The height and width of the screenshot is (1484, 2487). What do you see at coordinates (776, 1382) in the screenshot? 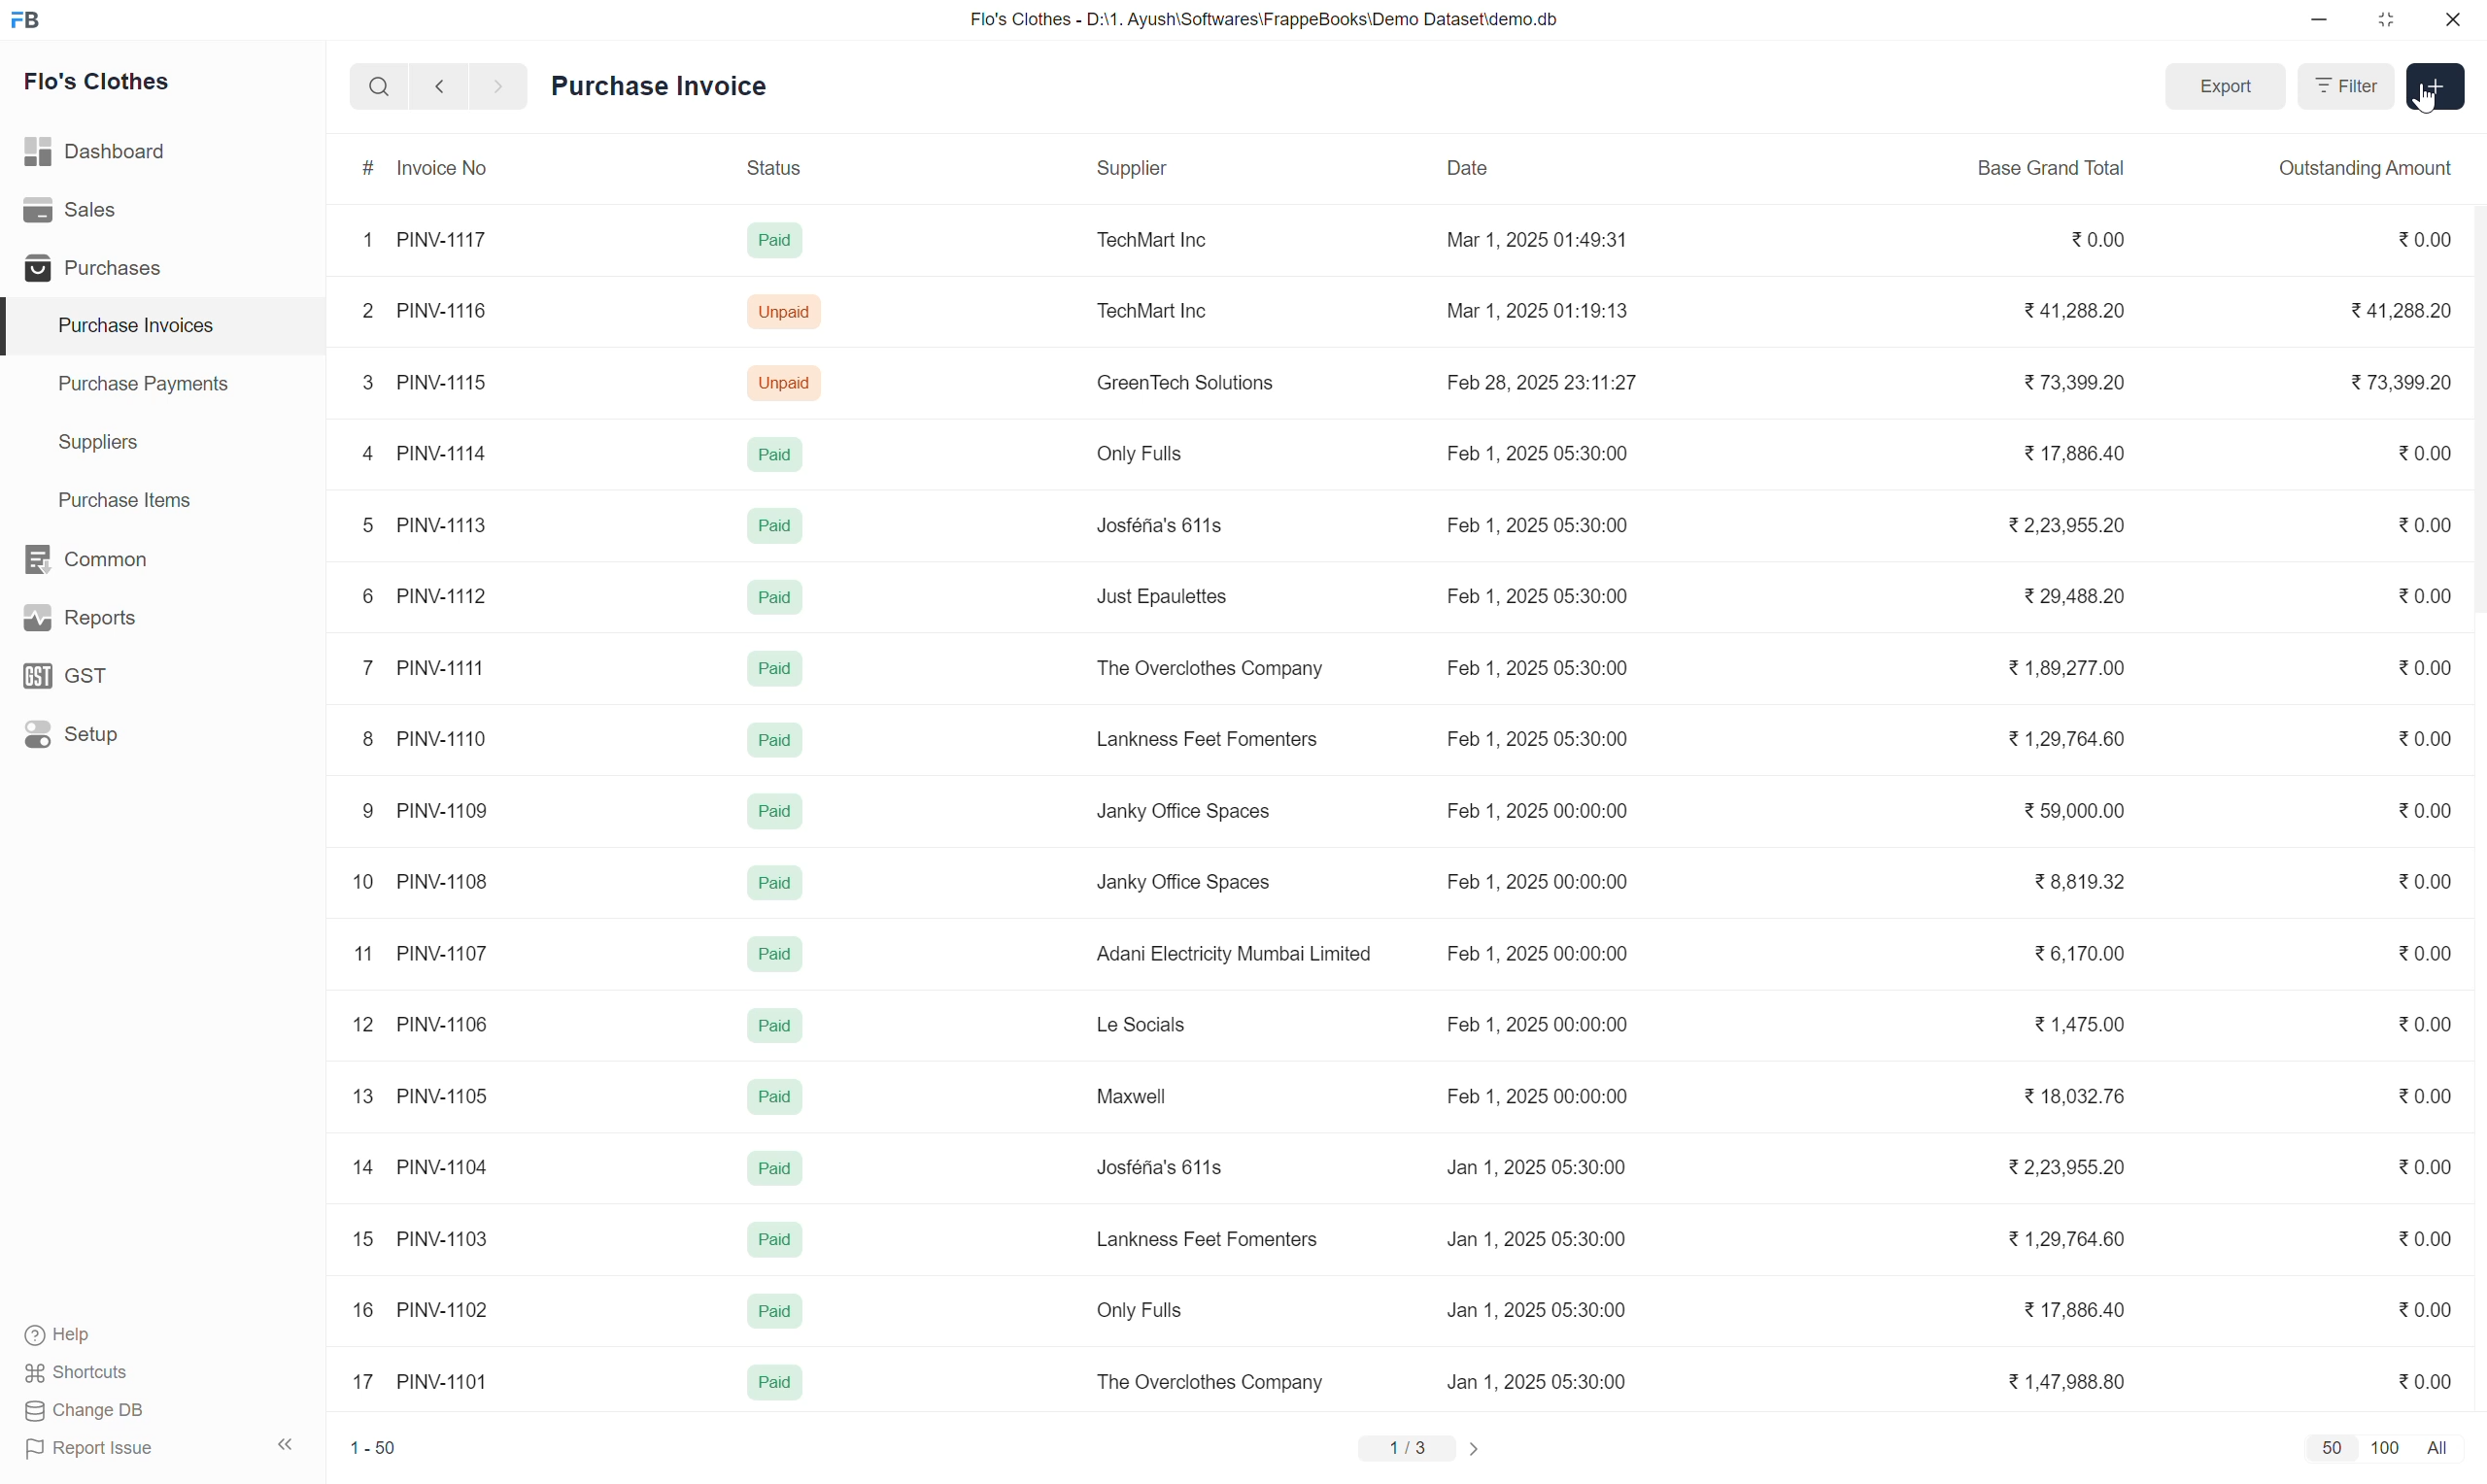
I see `Paid` at bounding box center [776, 1382].